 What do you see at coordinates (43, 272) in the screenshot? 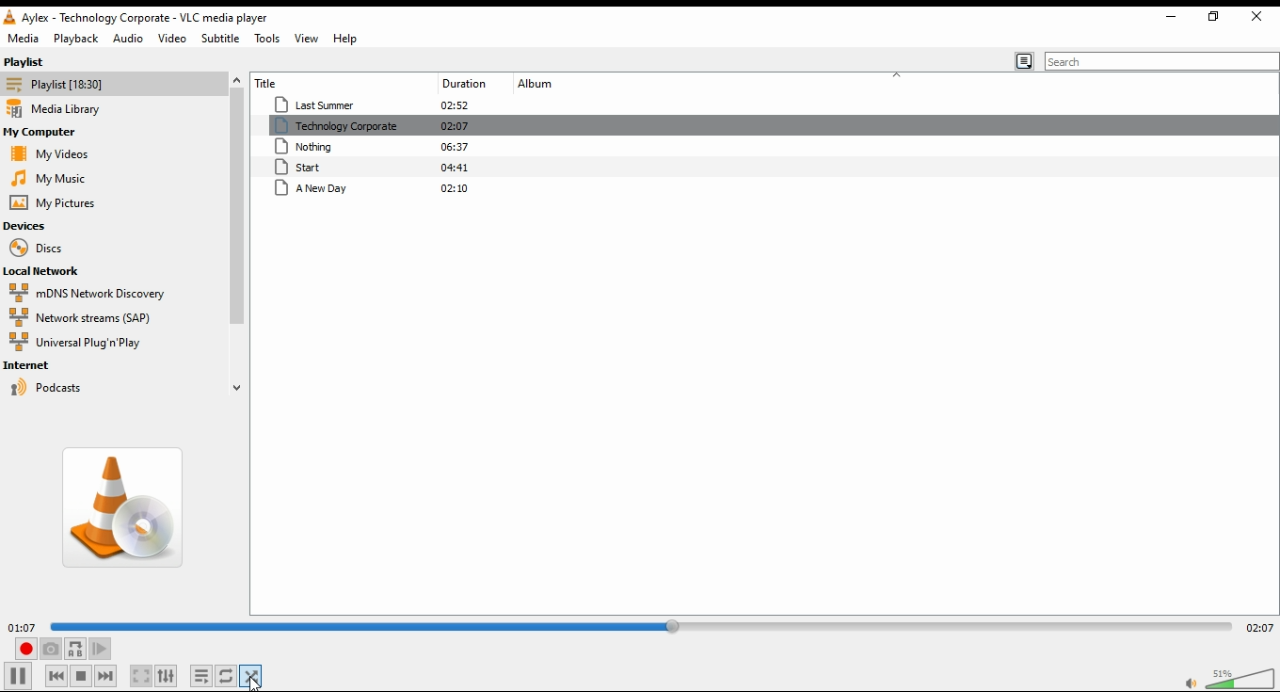
I see `local network` at bounding box center [43, 272].